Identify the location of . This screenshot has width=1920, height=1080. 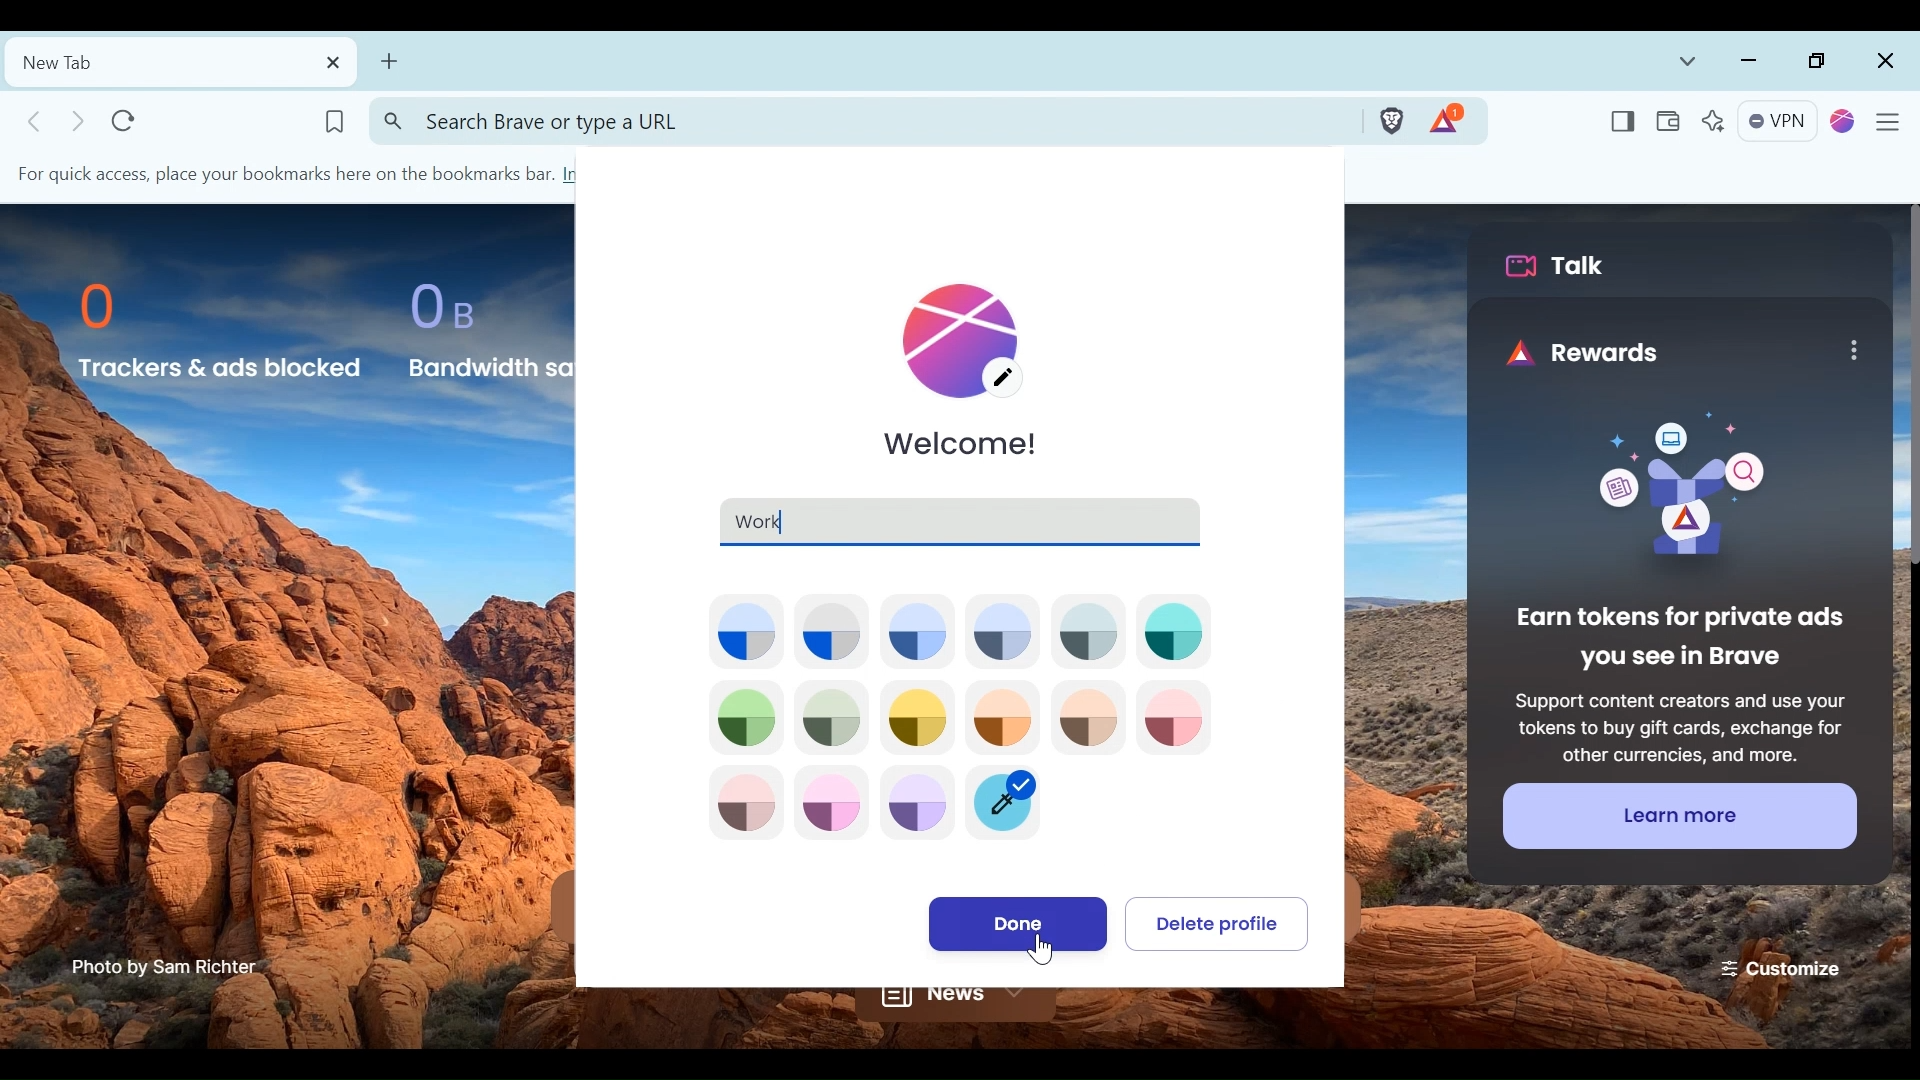
(1043, 950).